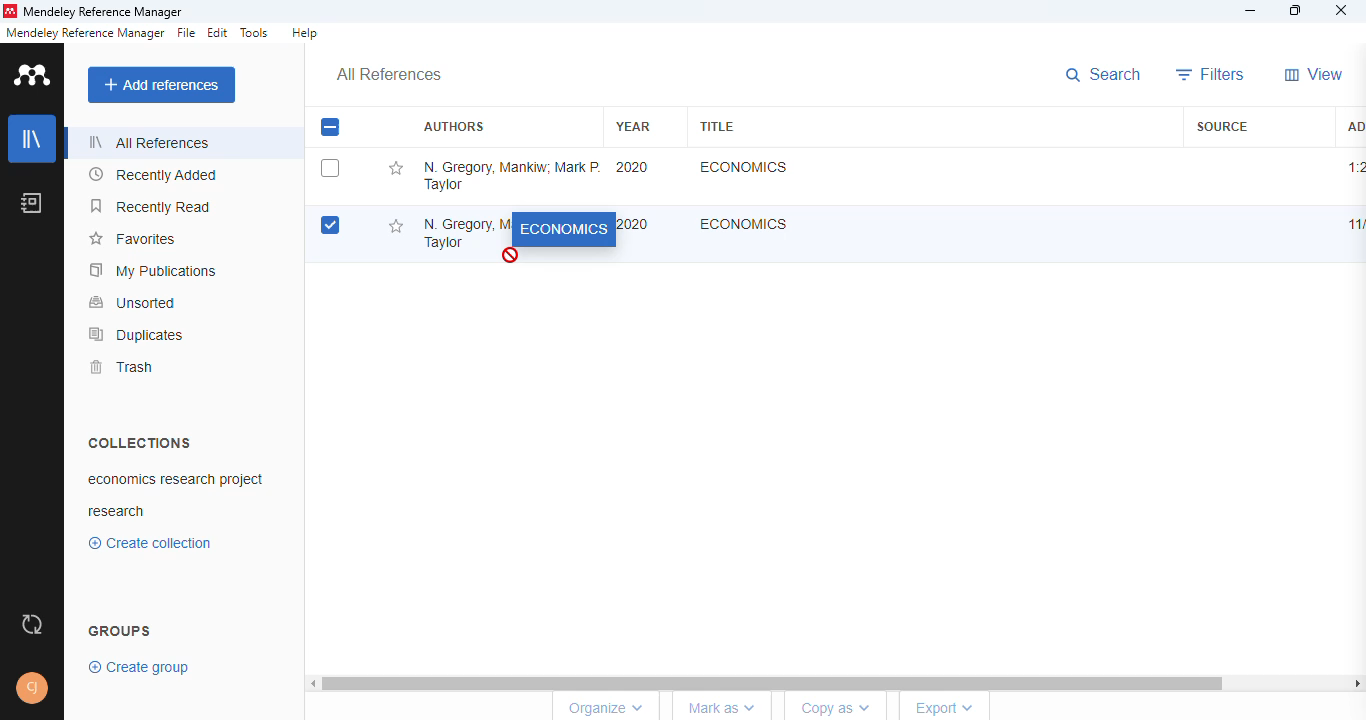  I want to click on 11/, so click(1353, 225).